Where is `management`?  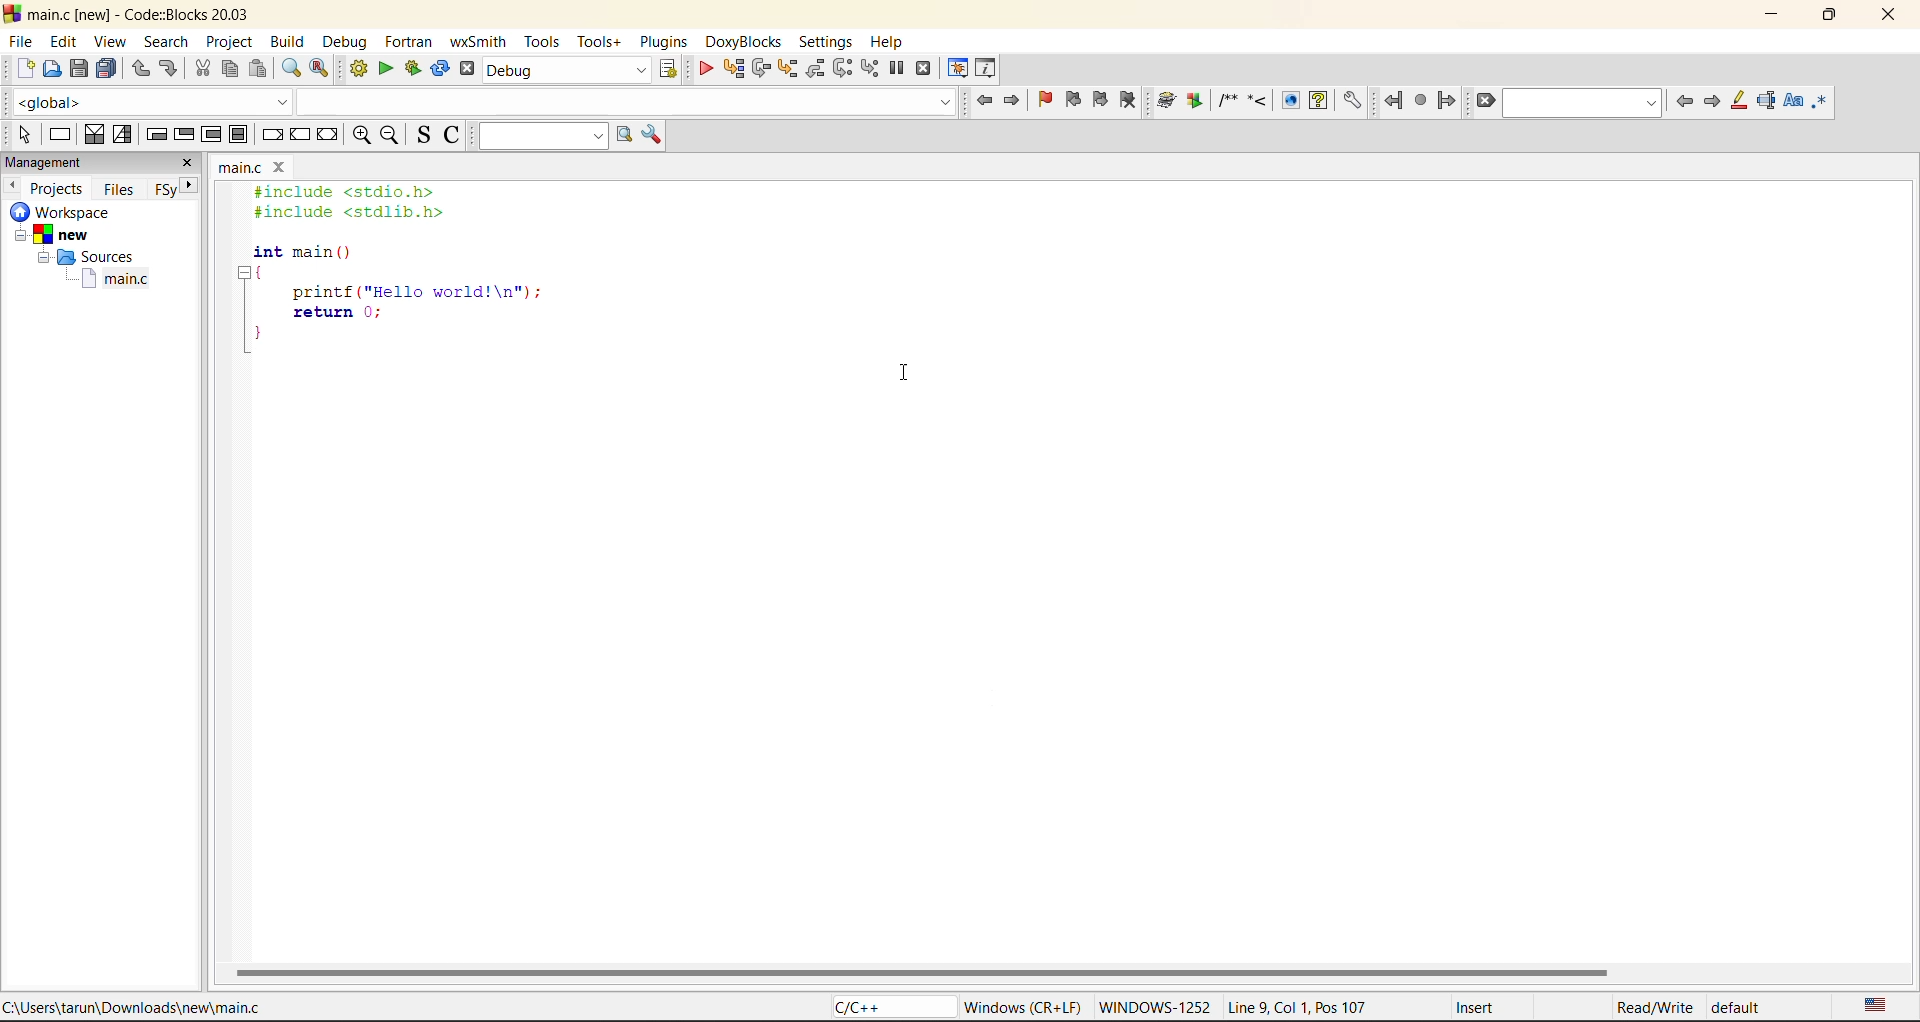
management is located at coordinates (47, 162).